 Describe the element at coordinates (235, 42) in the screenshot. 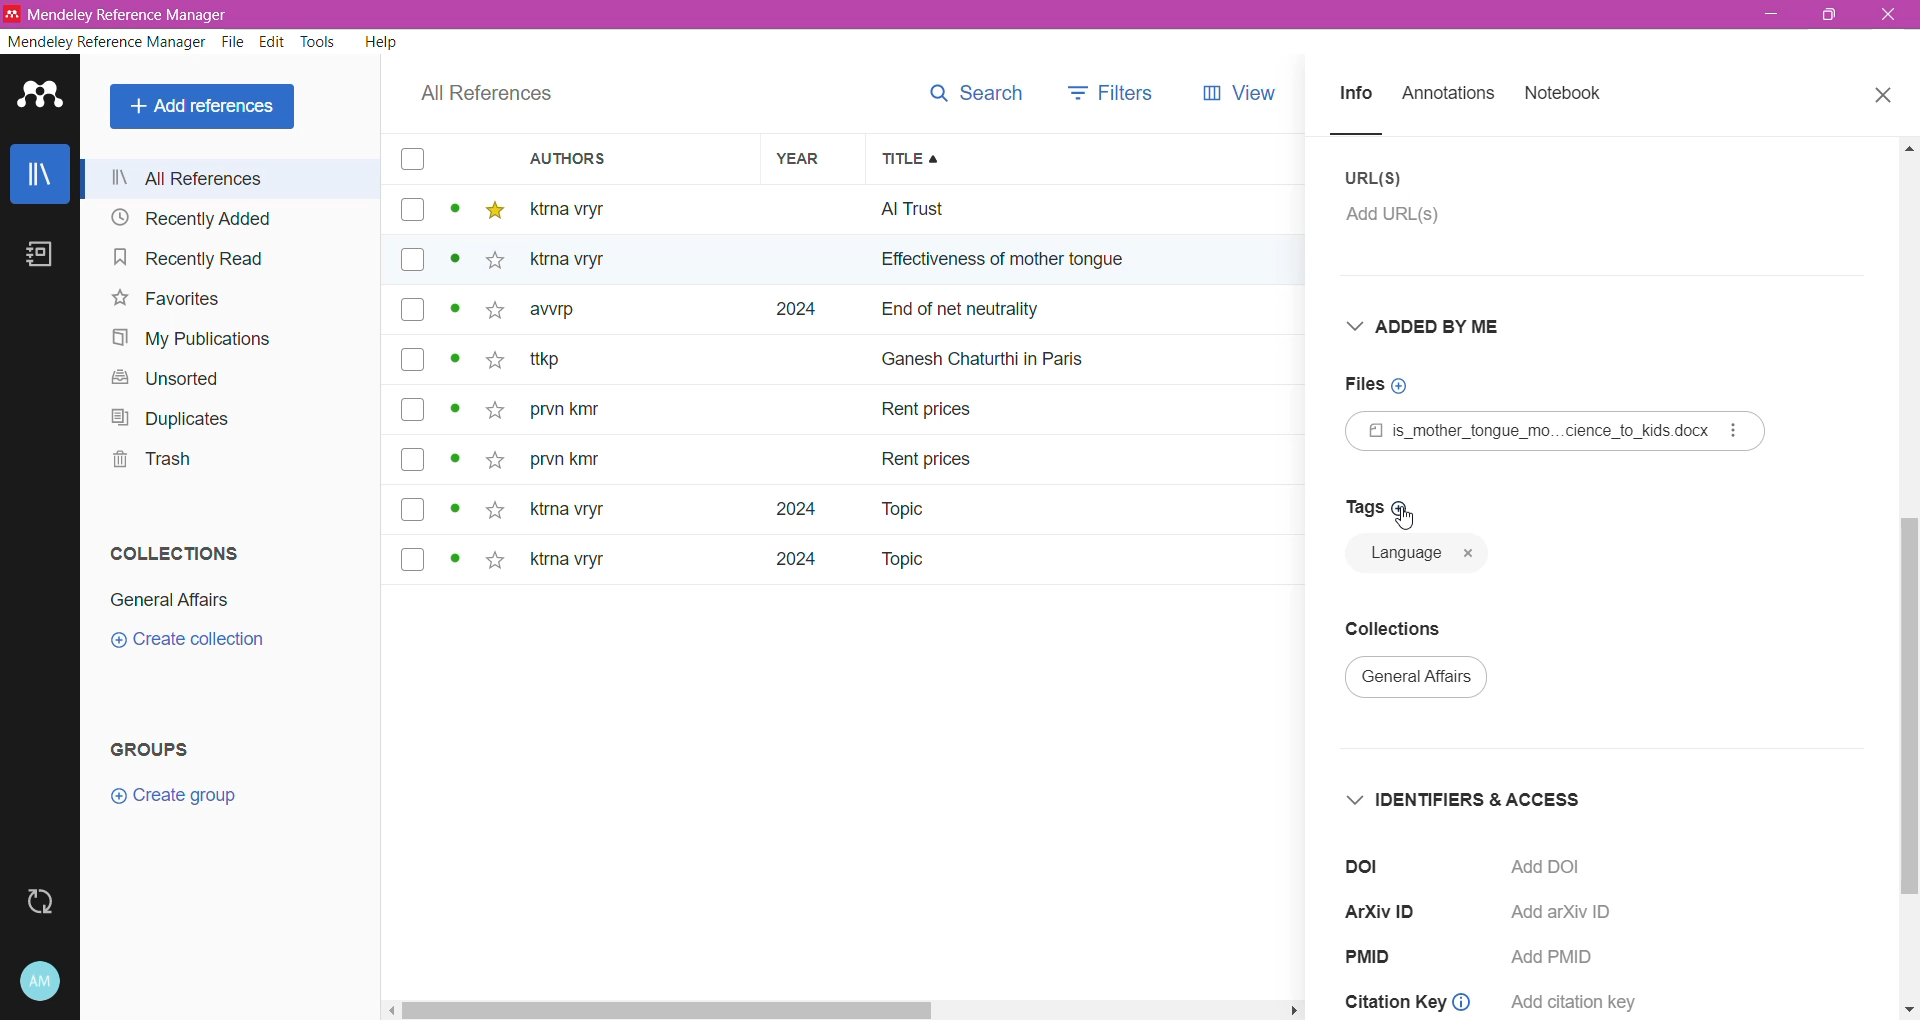

I see `File` at that location.